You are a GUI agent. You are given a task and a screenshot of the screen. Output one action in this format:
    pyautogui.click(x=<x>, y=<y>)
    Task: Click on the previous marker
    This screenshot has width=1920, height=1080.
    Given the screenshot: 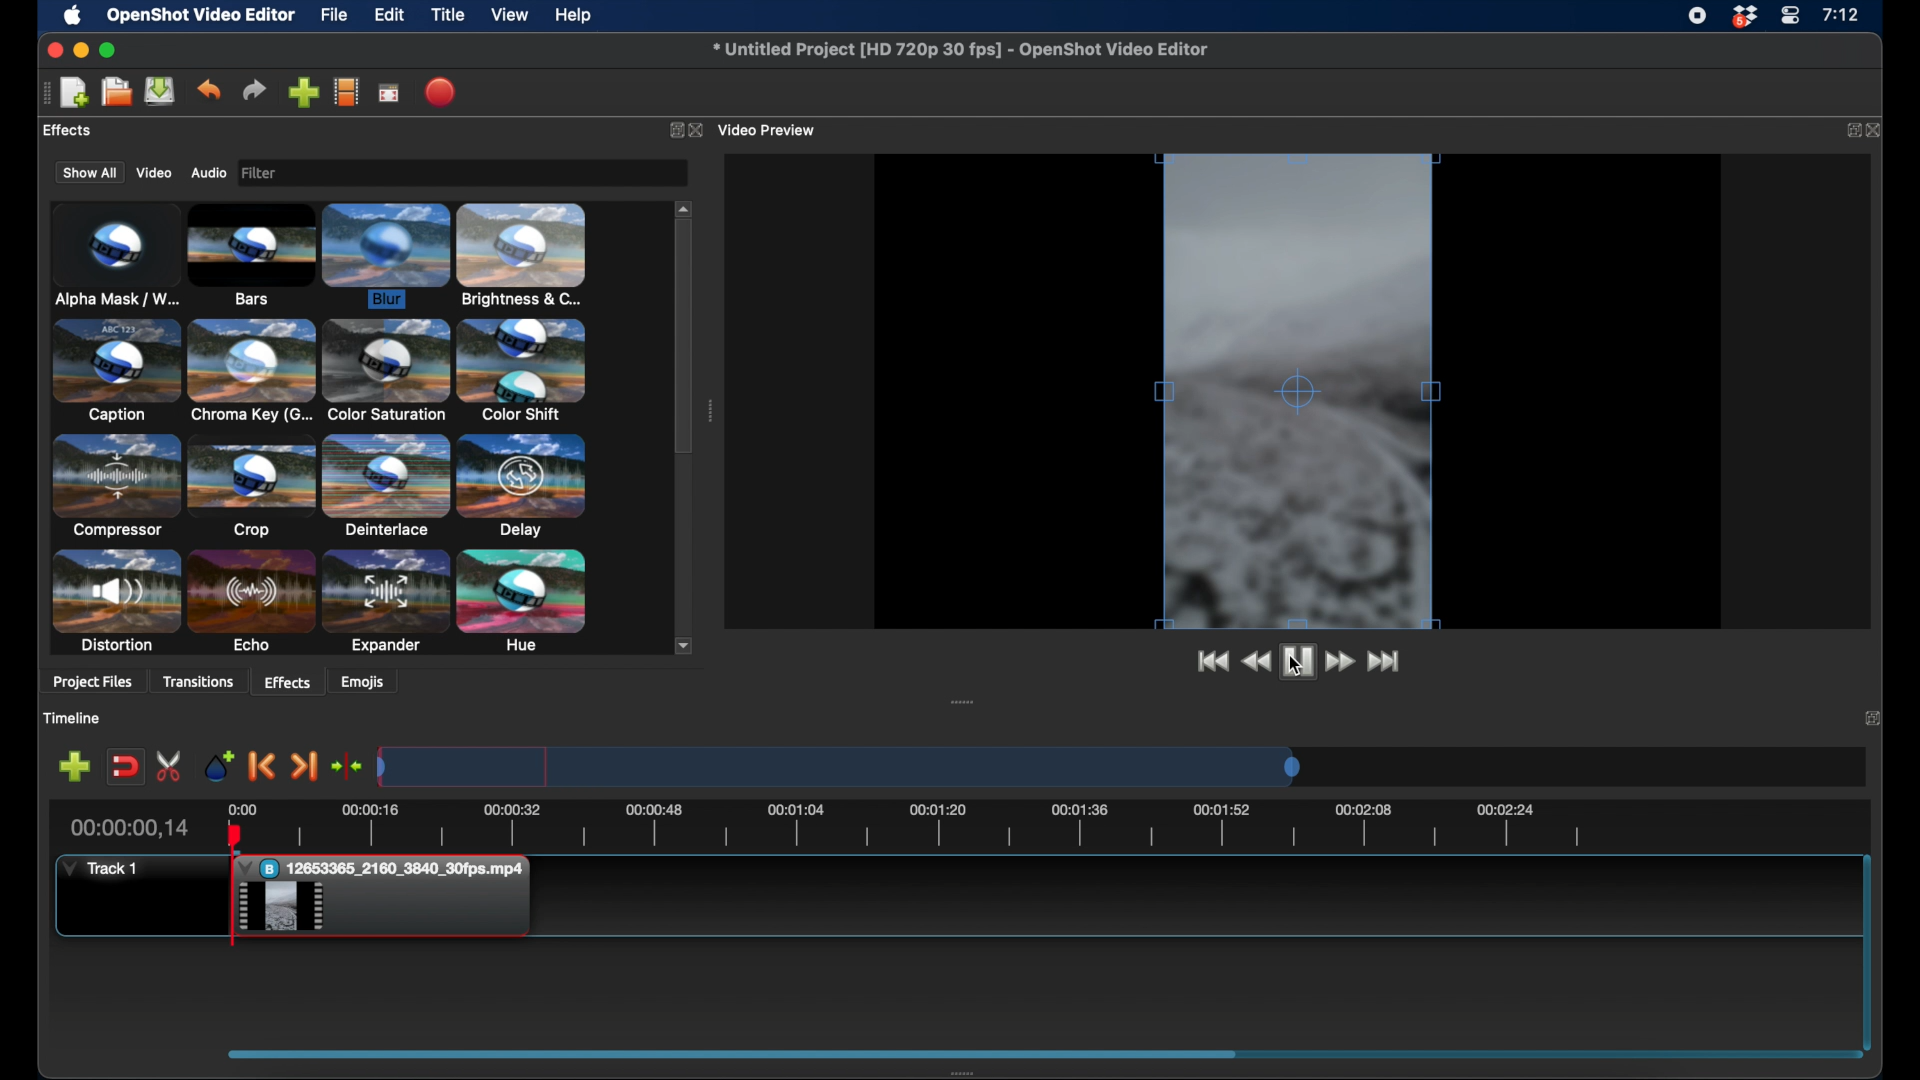 What is the action you would take?
    pyautogui.click(x=263, y=766)
    